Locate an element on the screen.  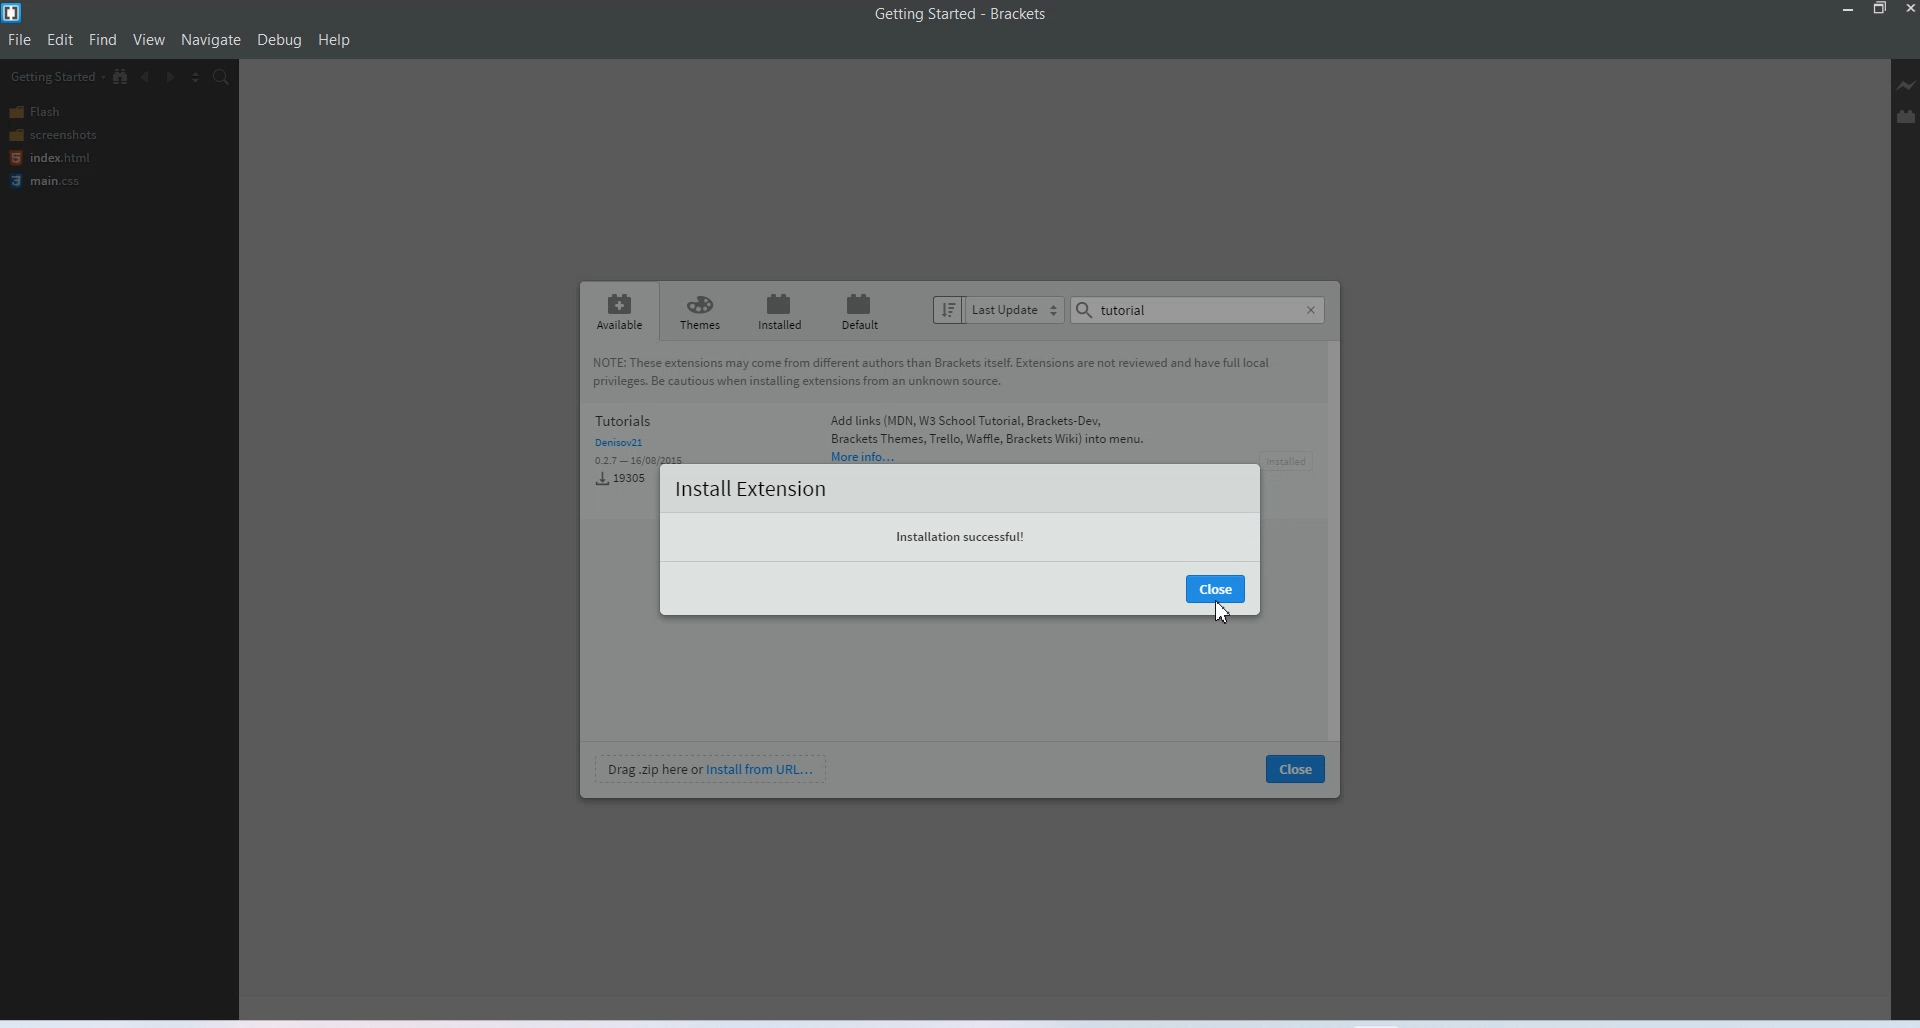
Install from URL is located at coordinates (713, 768).